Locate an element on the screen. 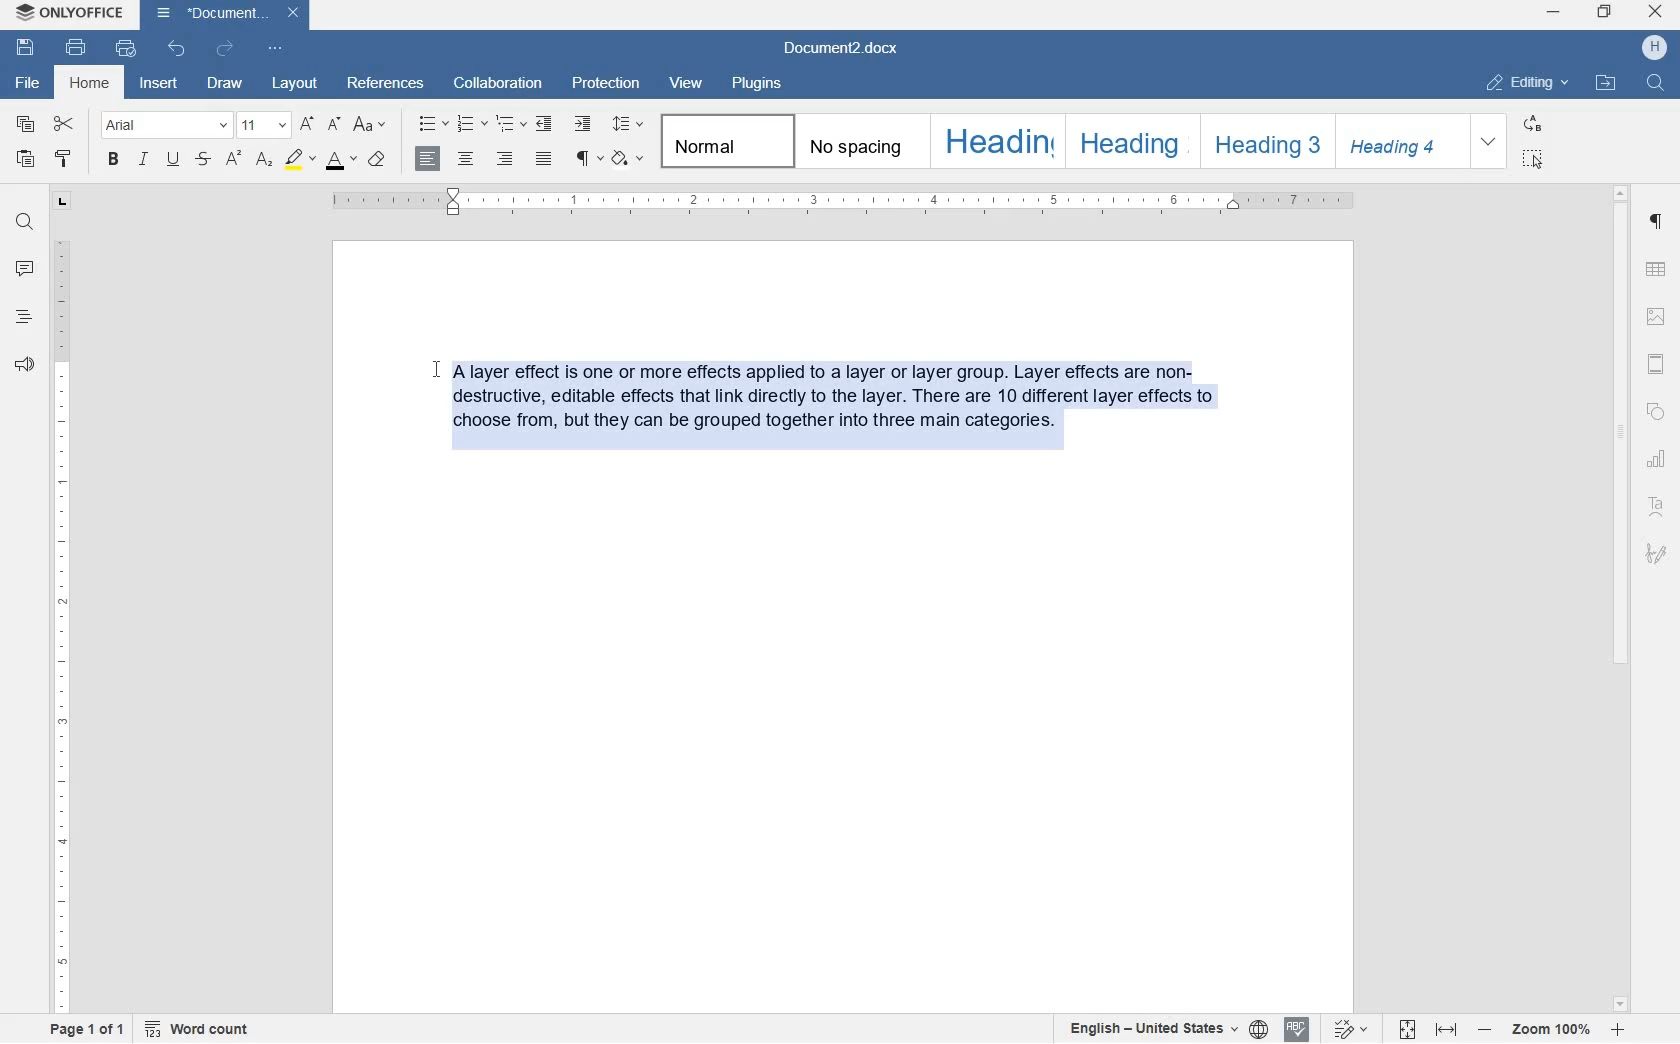 The height and width of the screenshot is (1044, 1680). insert is located at coordinates (160, 83).